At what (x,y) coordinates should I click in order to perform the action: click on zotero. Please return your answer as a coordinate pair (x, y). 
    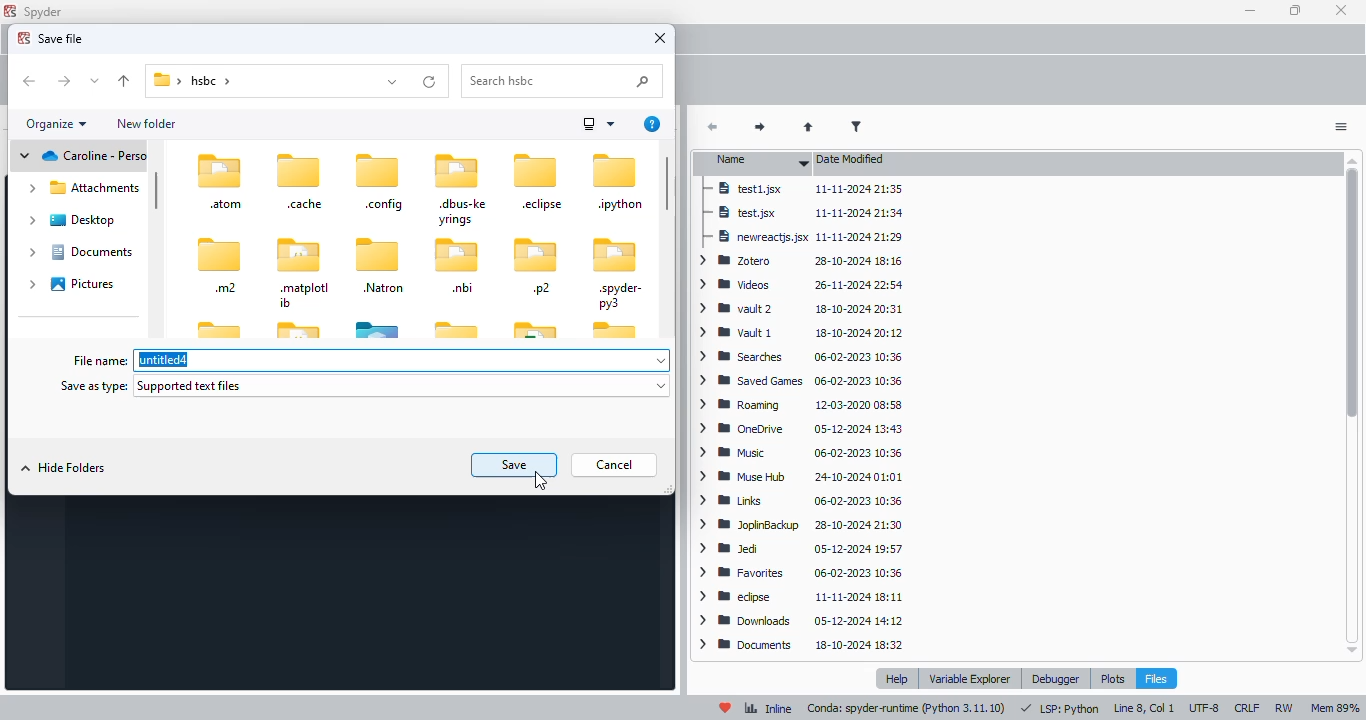
    Looking at the image, I should click on (738, 259).